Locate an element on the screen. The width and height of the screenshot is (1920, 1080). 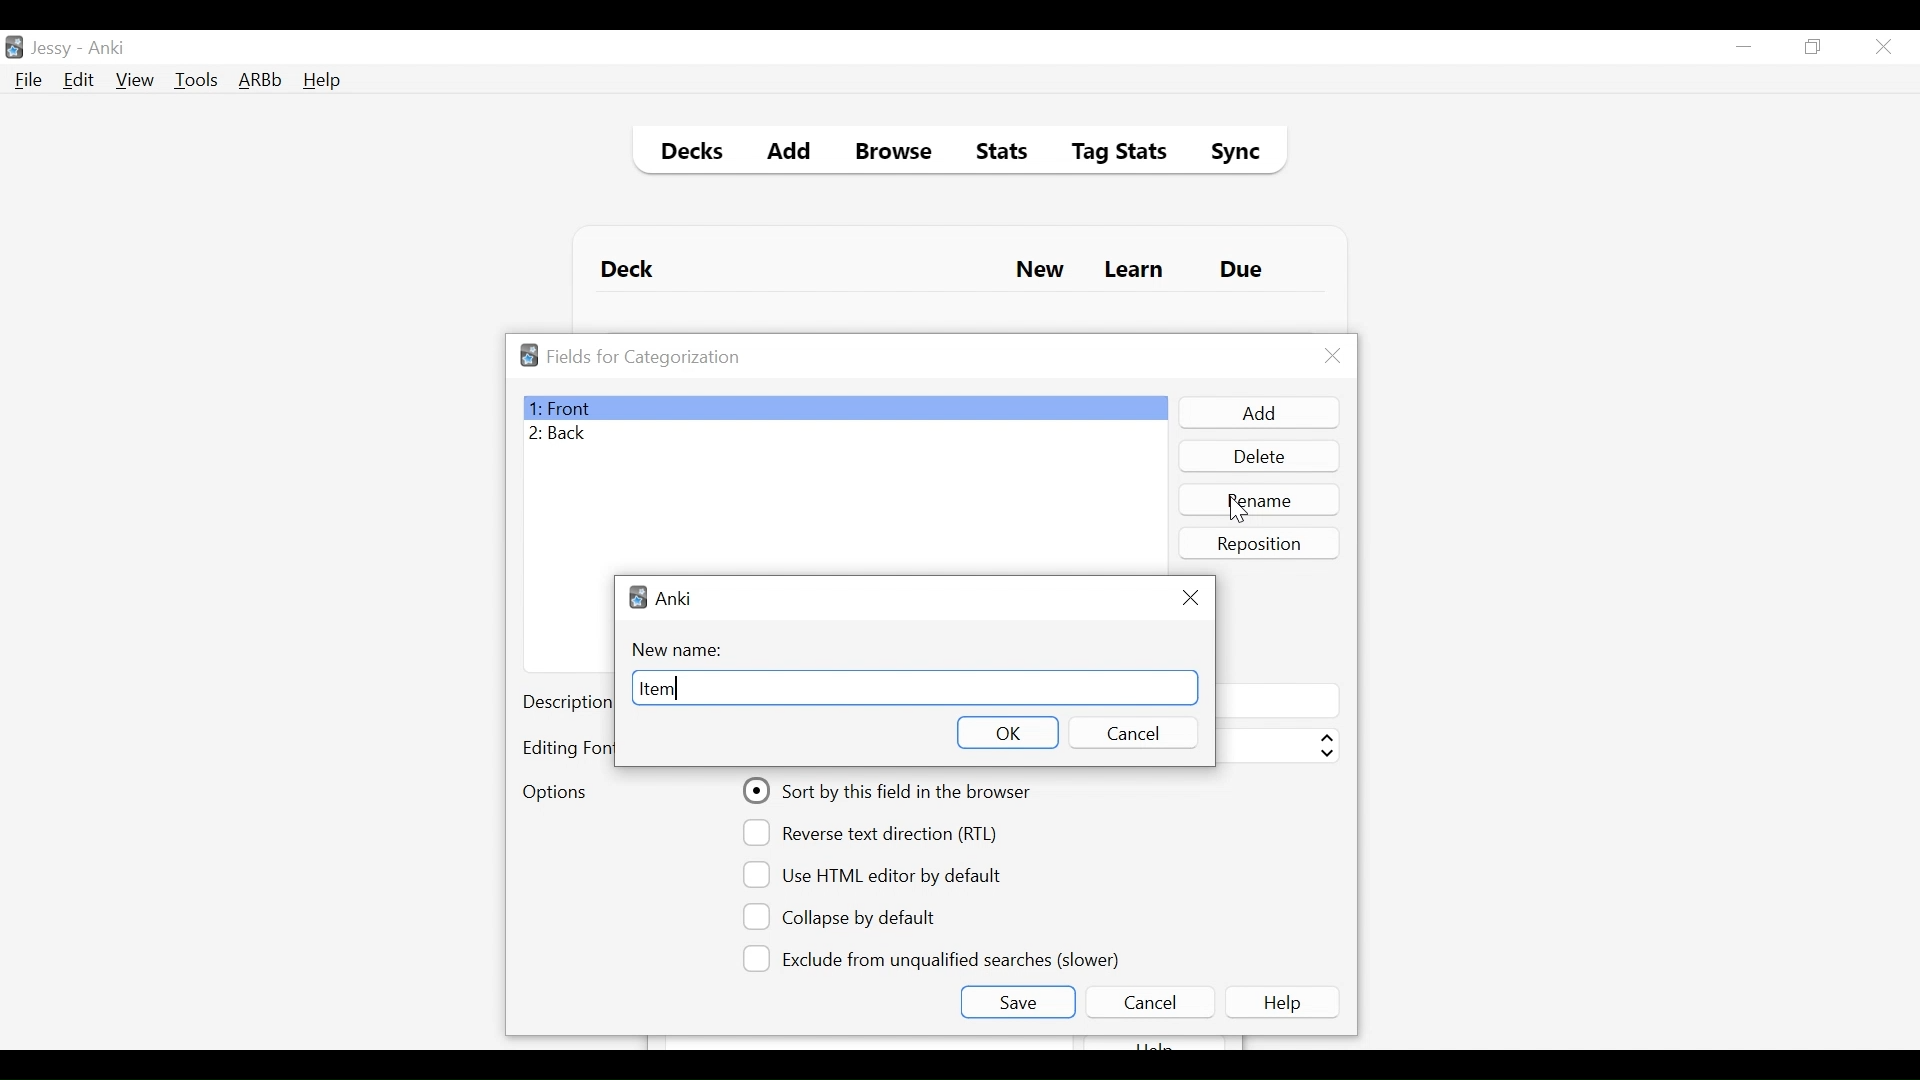
Due is located at coordinates (1243, 270).